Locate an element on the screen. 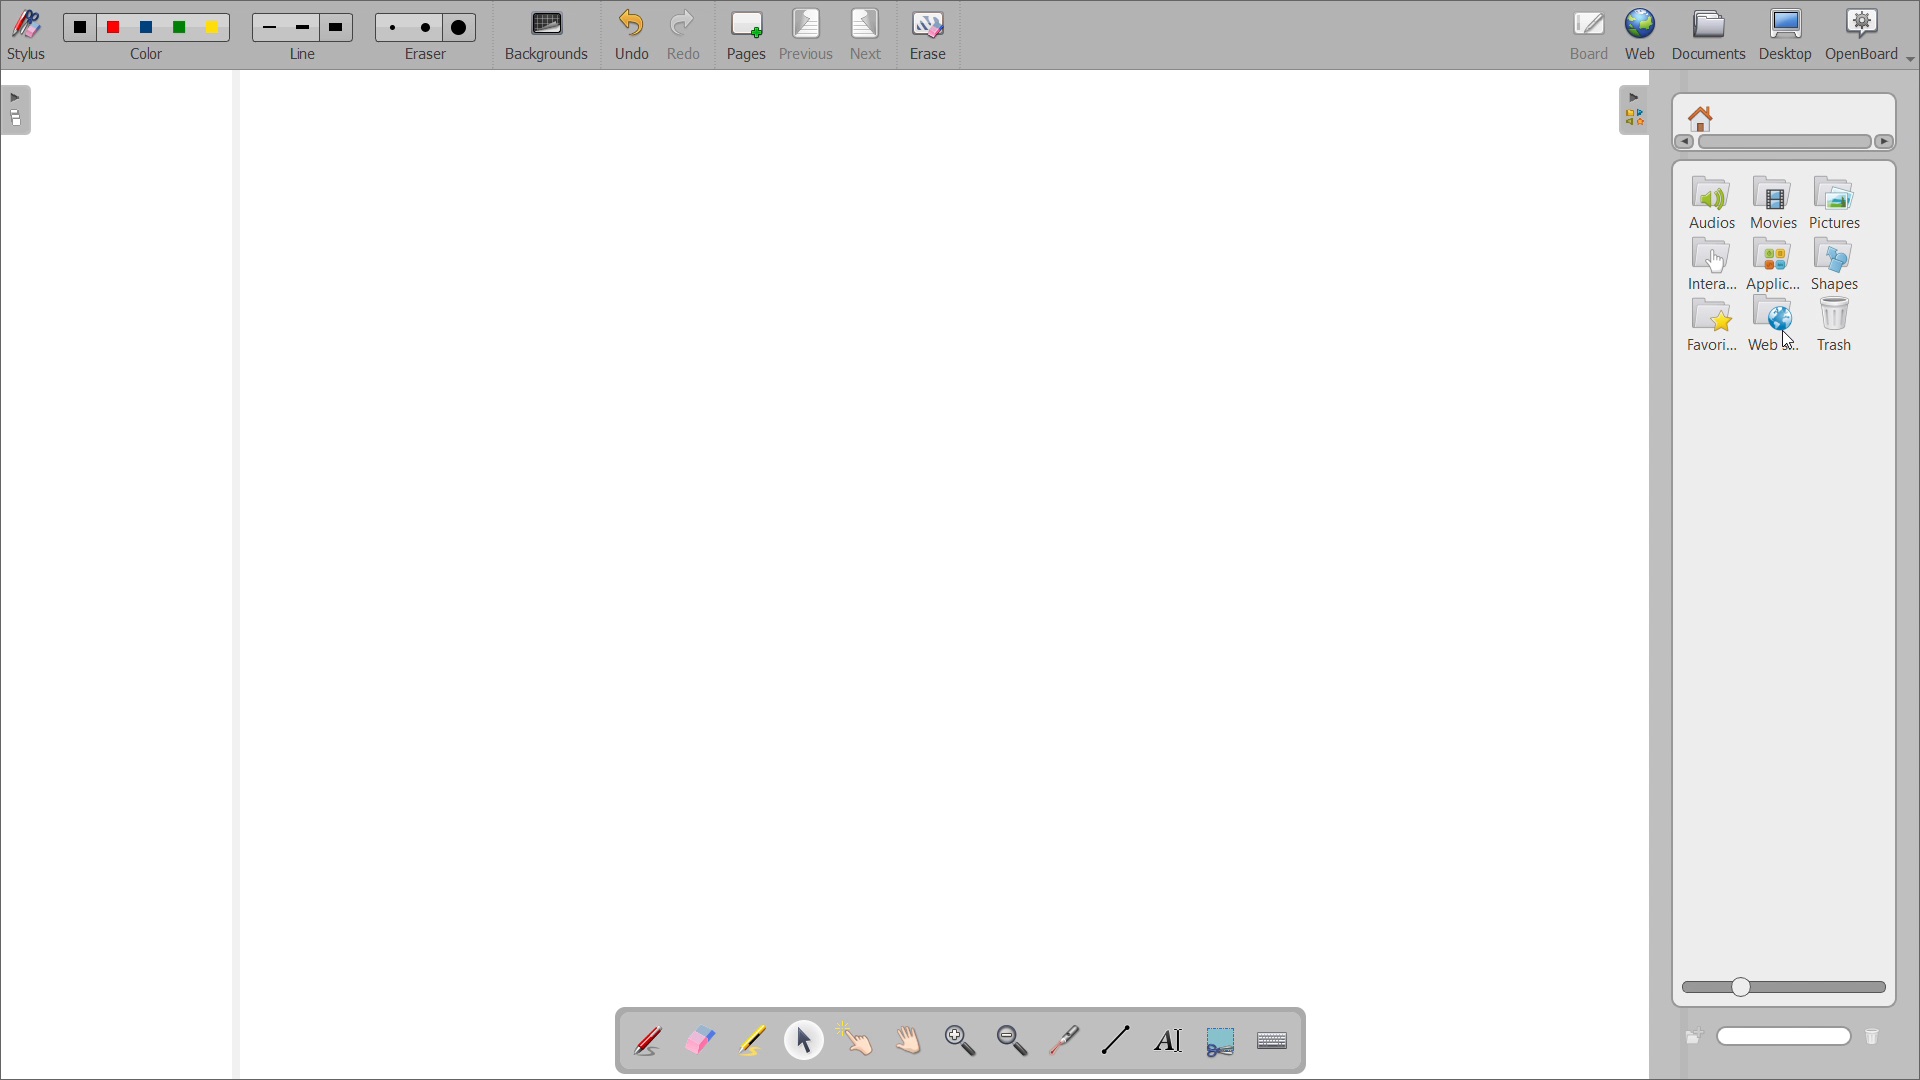 The image size is (1920, 1080). board space is located at coordinates (921, 530).